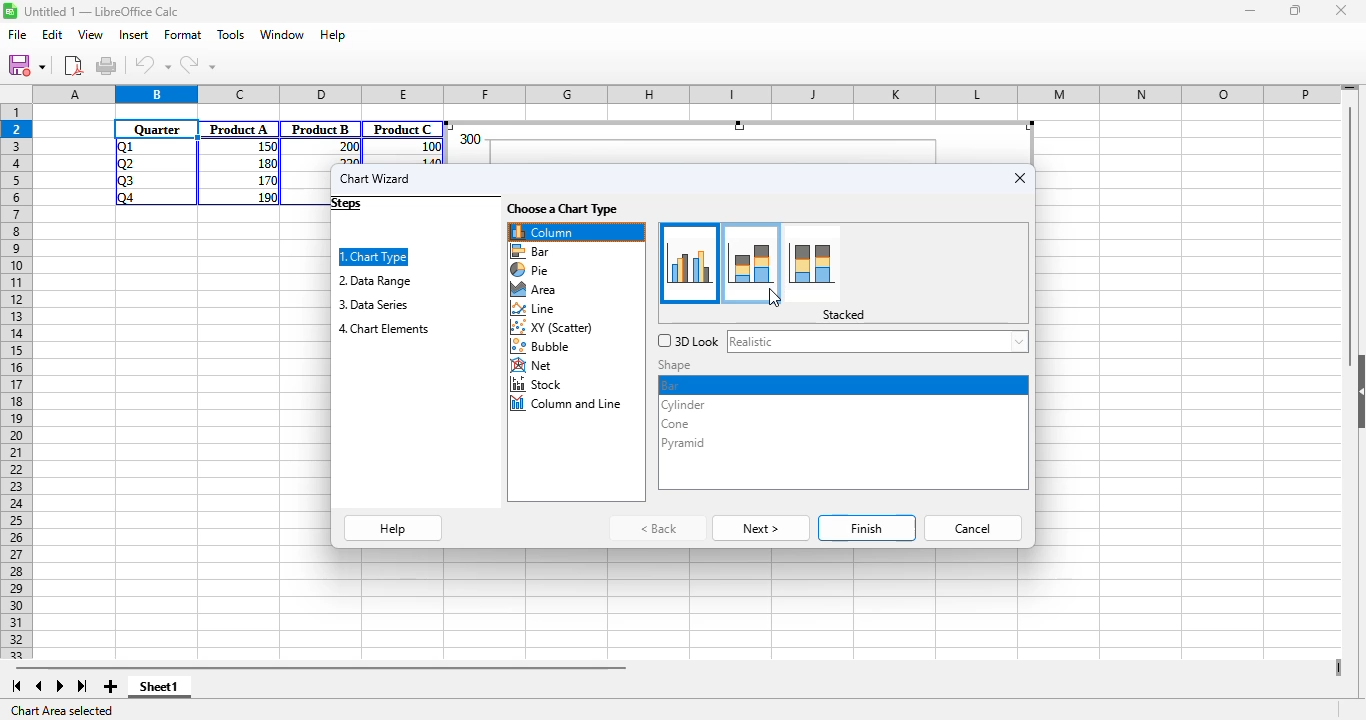 Image resolution: width=1366 pixels, height=720 pixels. Describe the element at coordinates (844, 315) in the screenshot. I see `stacked` at that location.